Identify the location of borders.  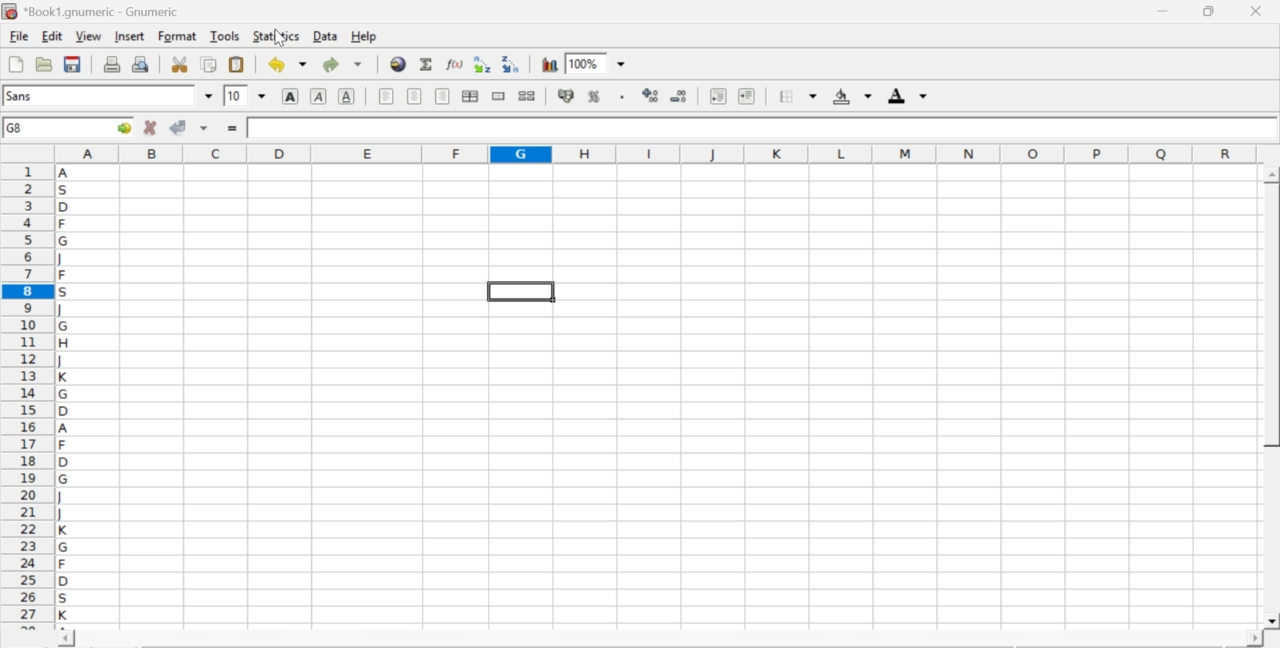
(799, 96).